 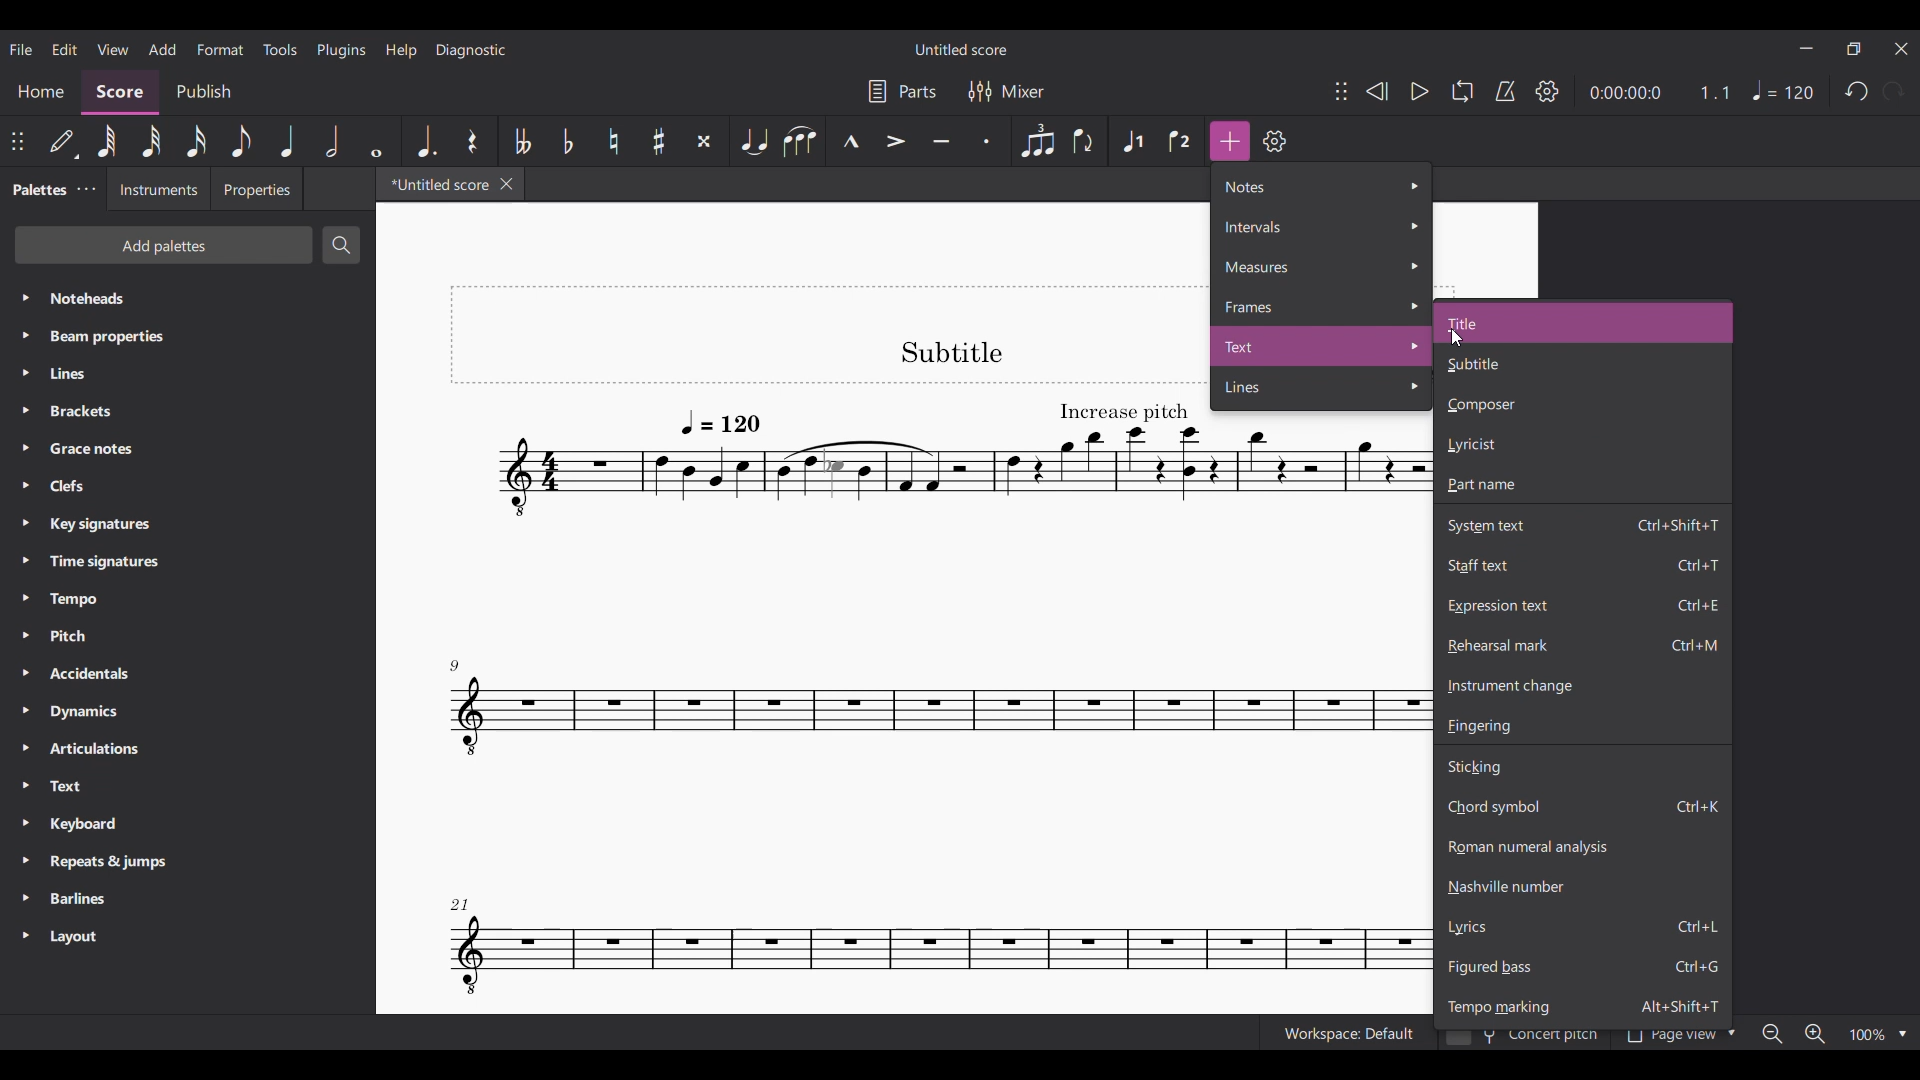 I want to click on Quarter note, so click(x=288, y=141).